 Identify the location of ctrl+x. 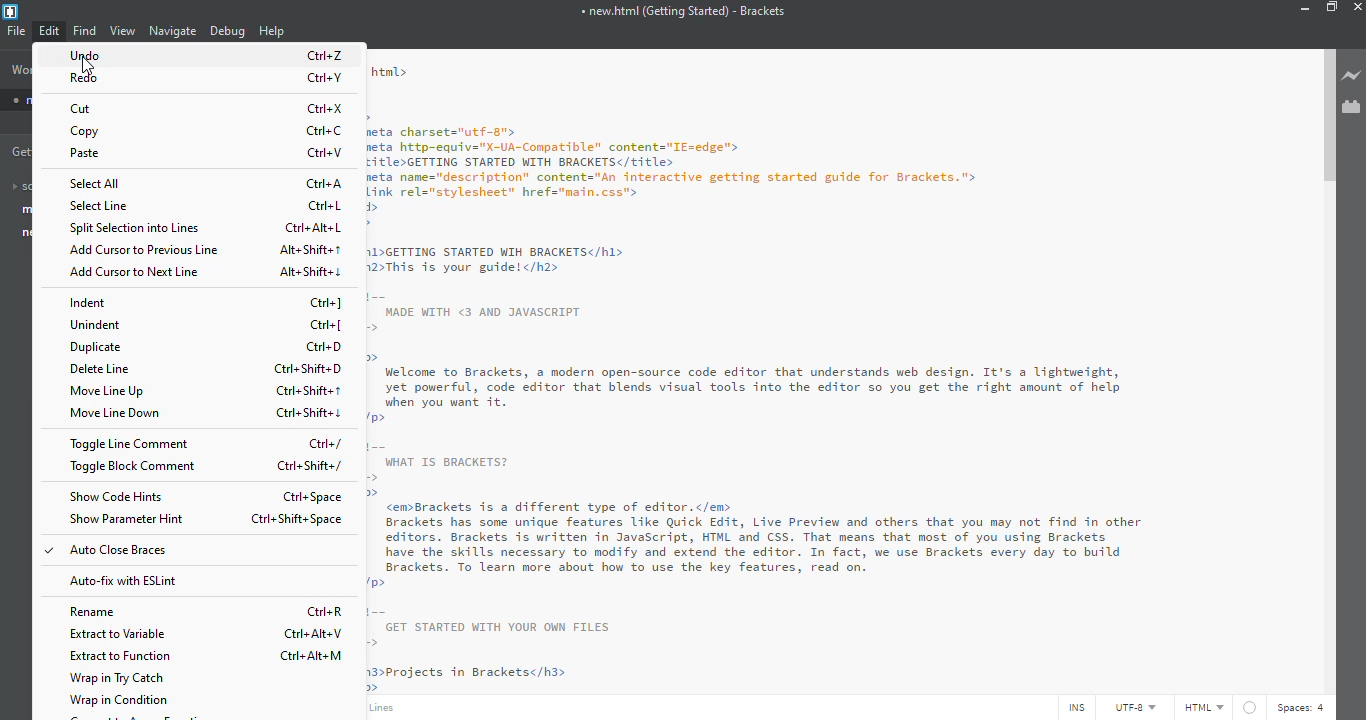
(326, 109).